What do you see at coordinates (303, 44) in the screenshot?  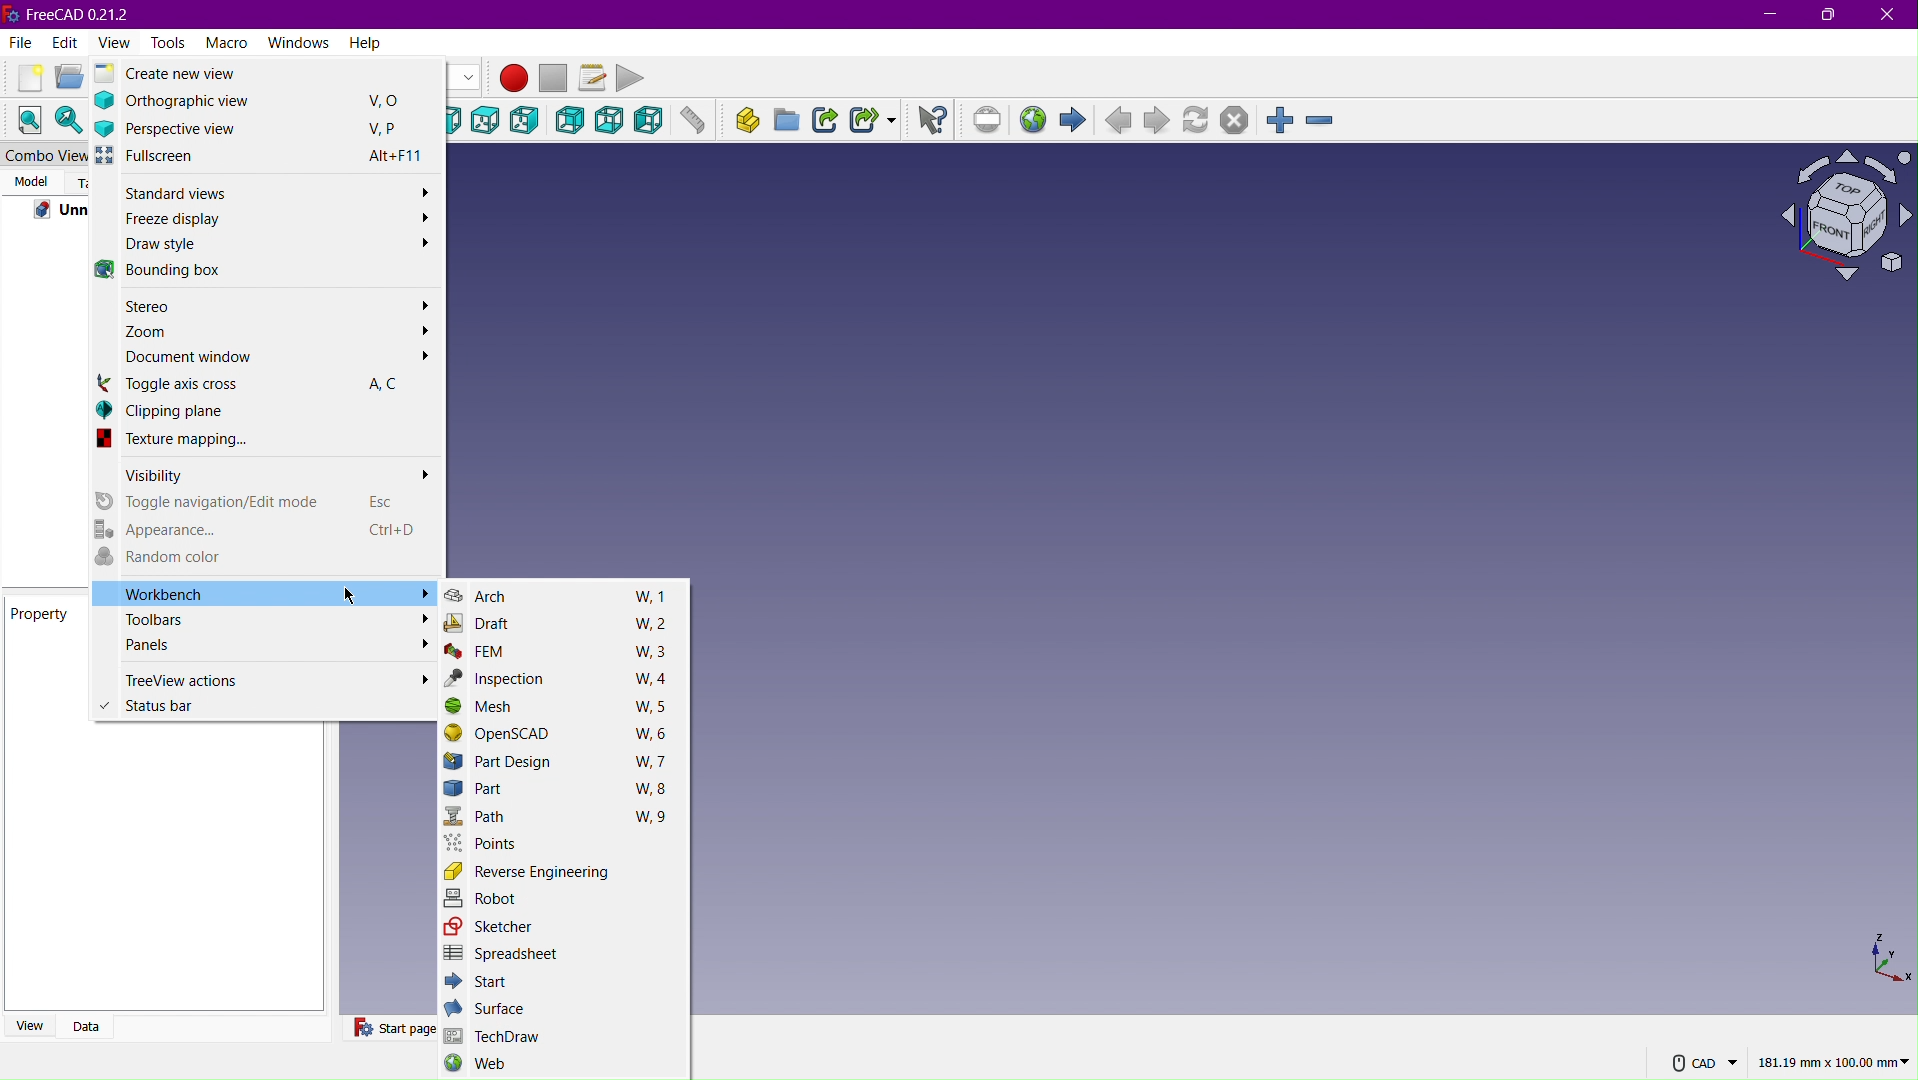 I see `Windows` at bounding box center [303, 44].